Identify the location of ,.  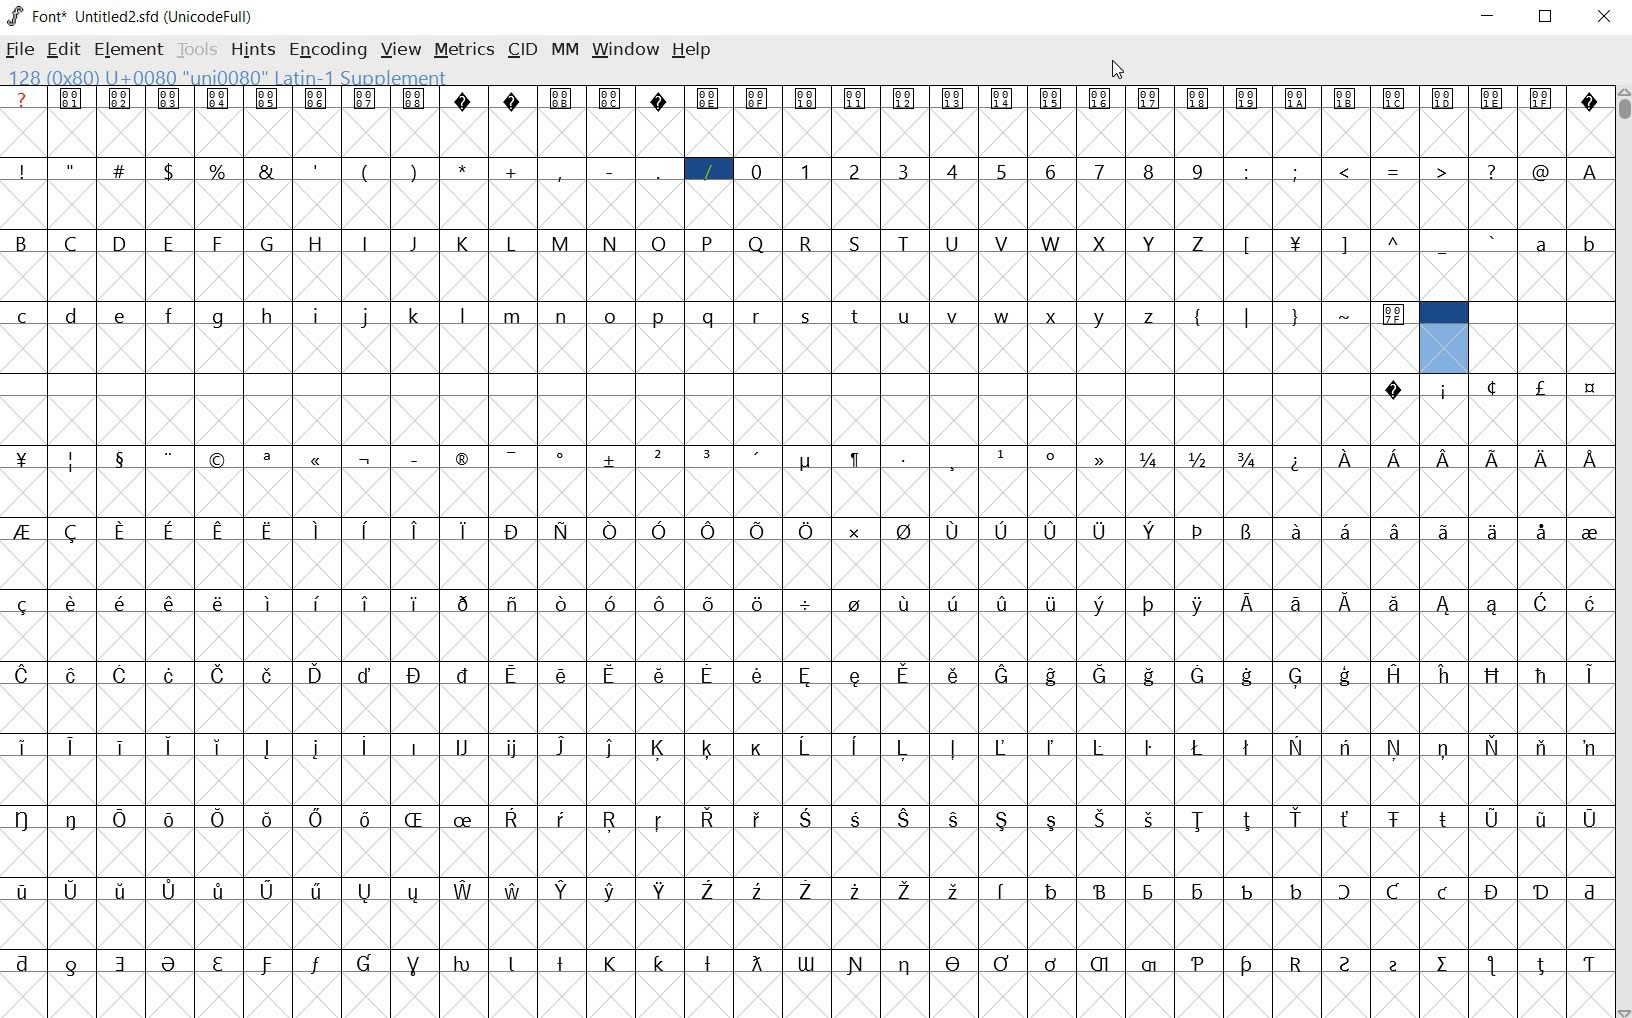
(561, 173).